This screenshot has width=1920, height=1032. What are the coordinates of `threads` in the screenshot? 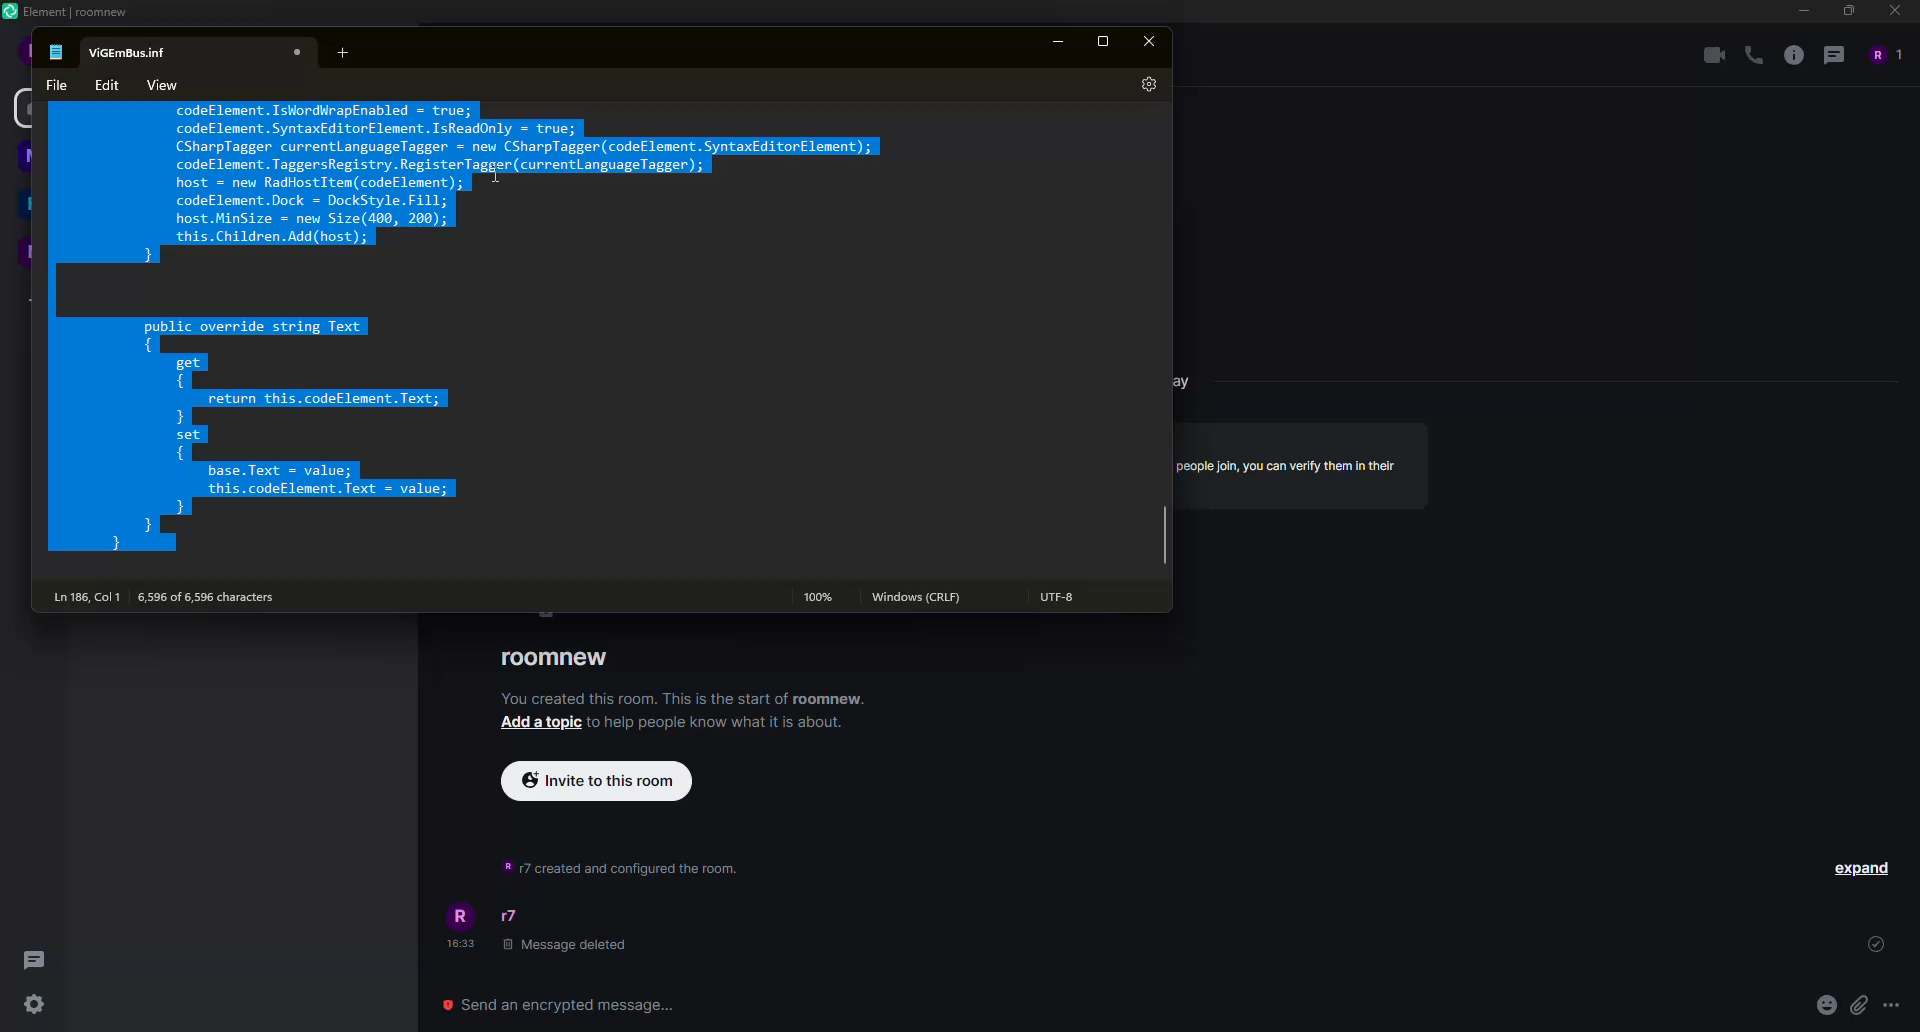 It's located at (32, 958).